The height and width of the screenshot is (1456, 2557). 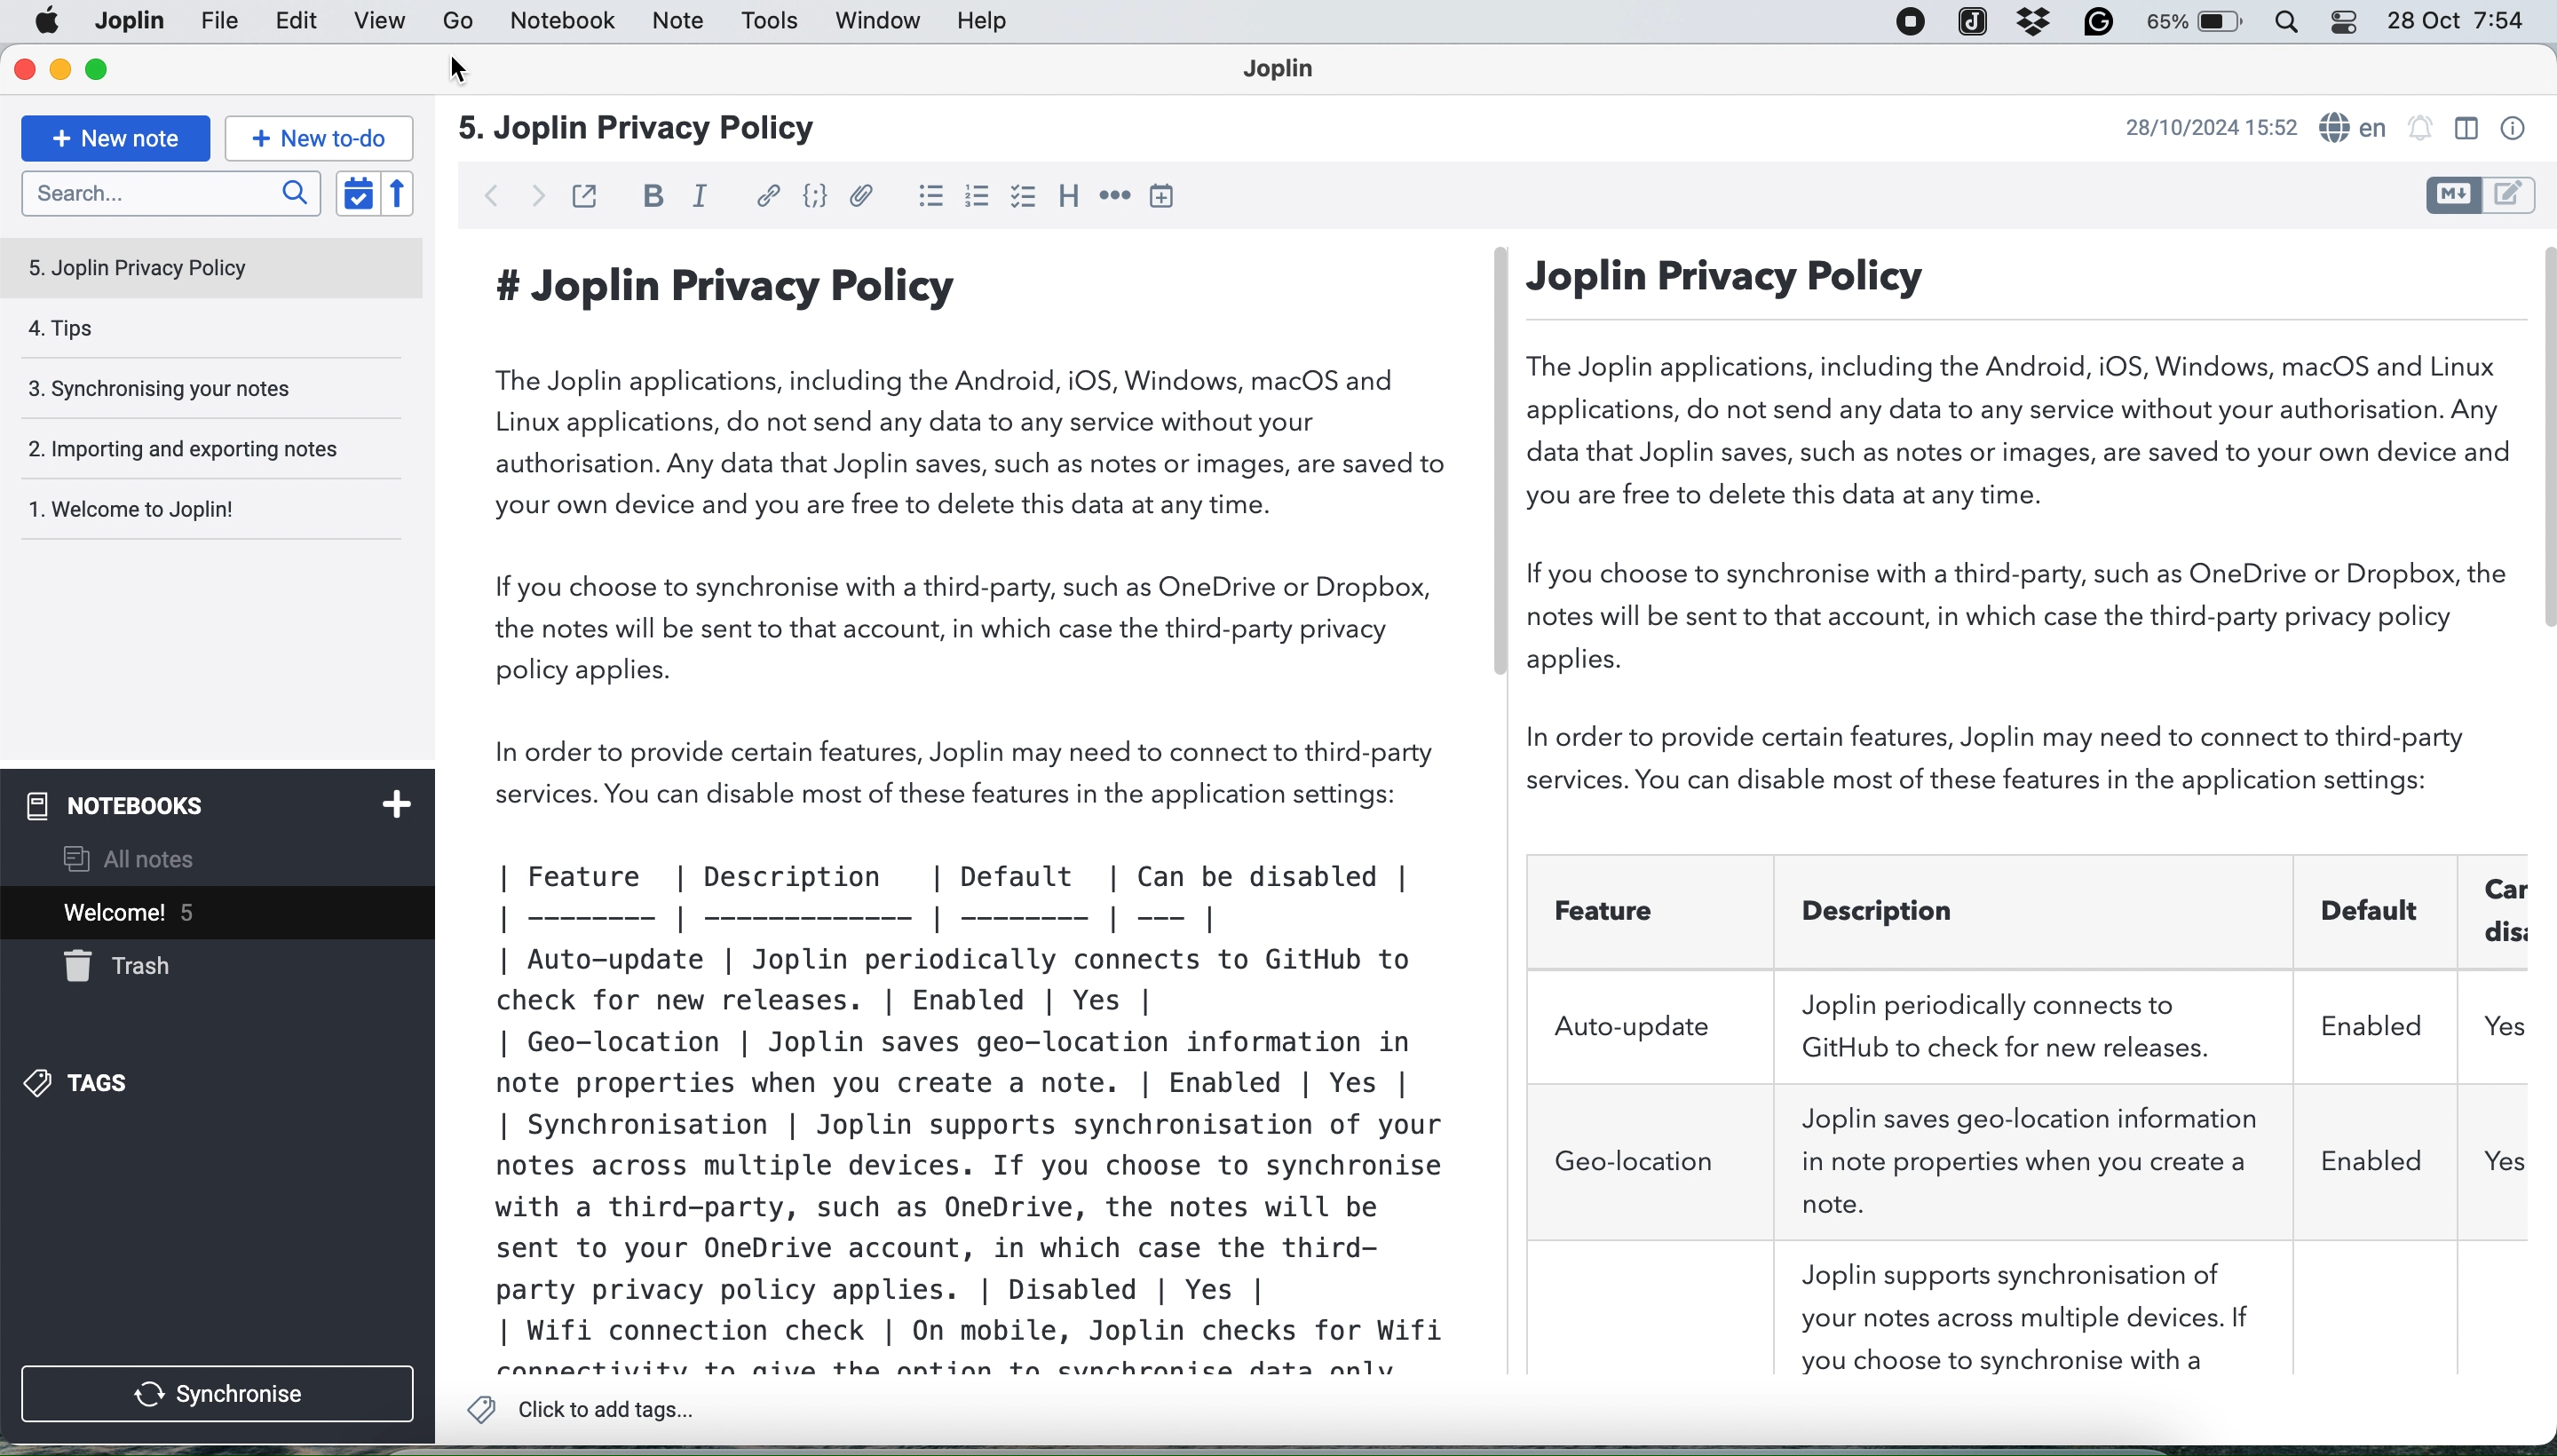 What do you see at coordinates (129, 859) in the screenshot?
I see `all notes` at bounding box center [129, 859].